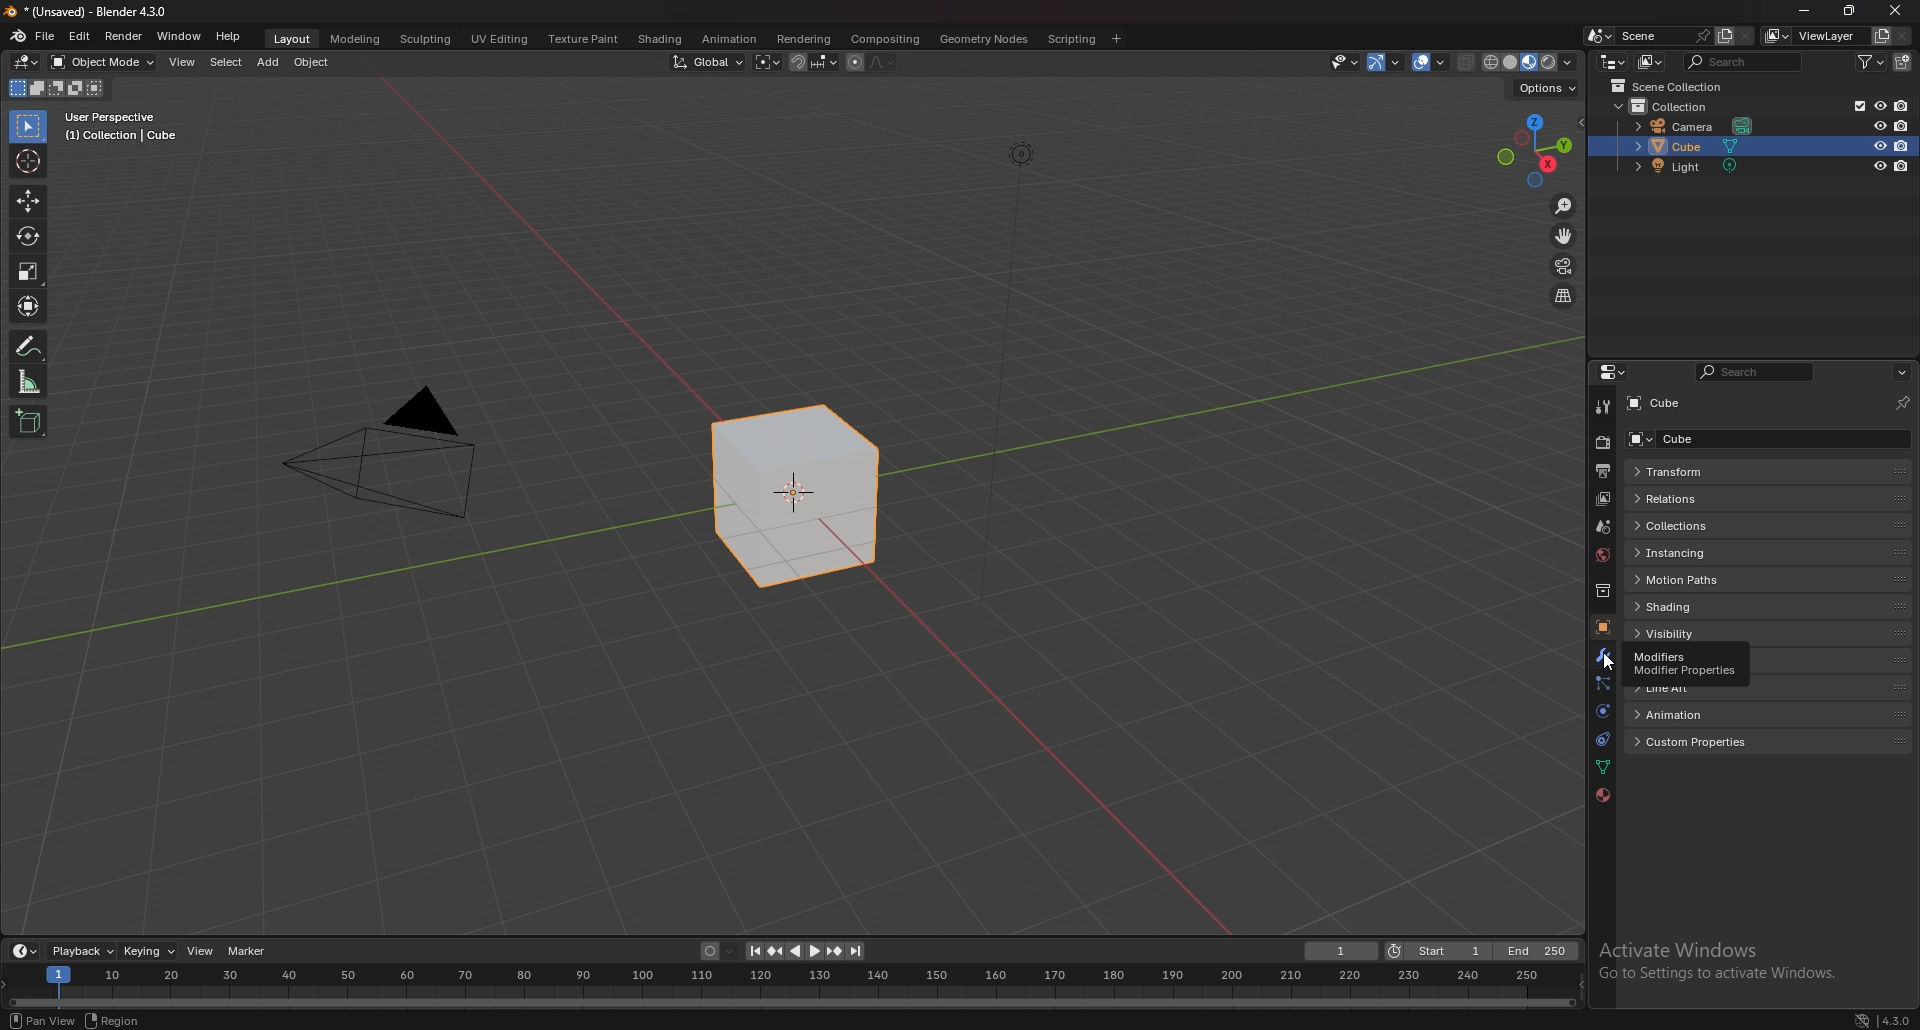 Image resolution: width=1920 pixels, height=1030 pixels. Describe the element at coordinates (882, 63) in the screenshot. I see `proportional editing fall off` at that location.